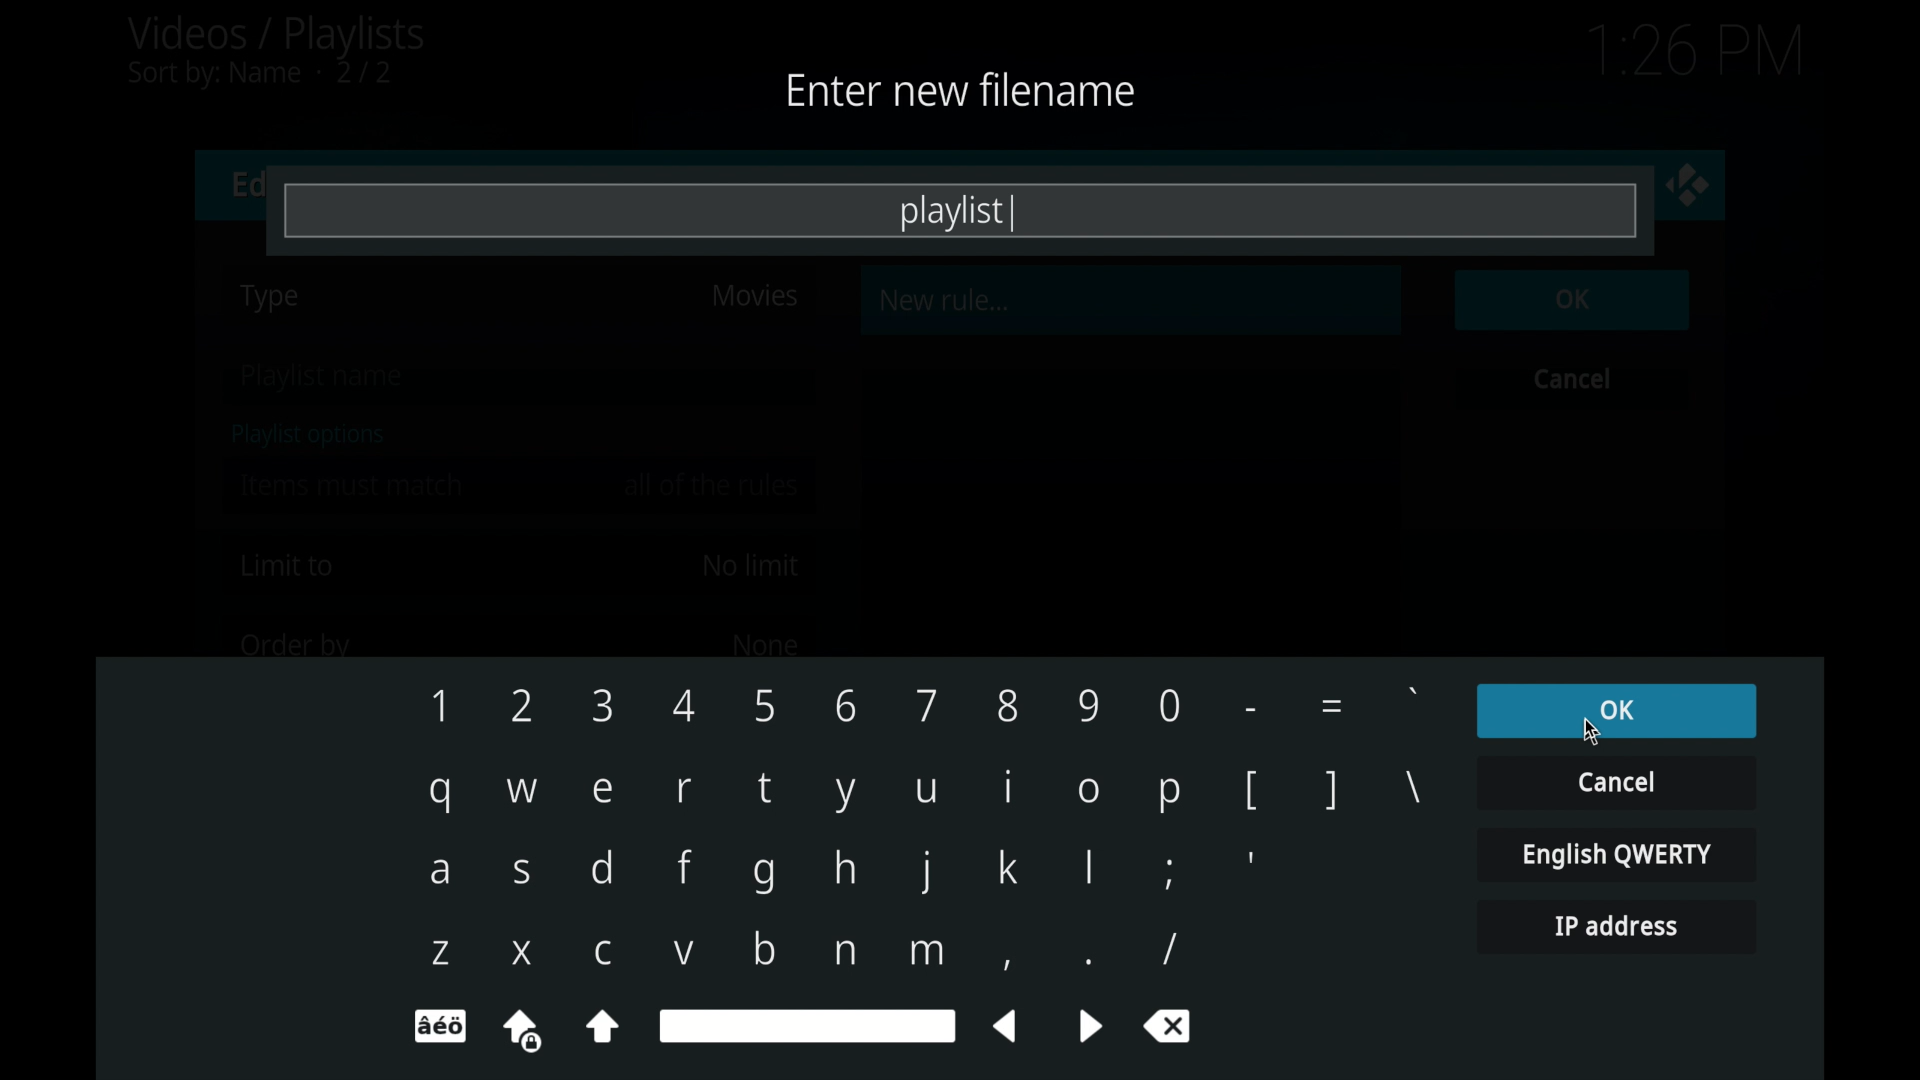 This screenshot has height=1080, width=1920. What do you see at coordinates (1616, 711) in the screenshot?
I see `ok` at bounding box center [1616, 711].